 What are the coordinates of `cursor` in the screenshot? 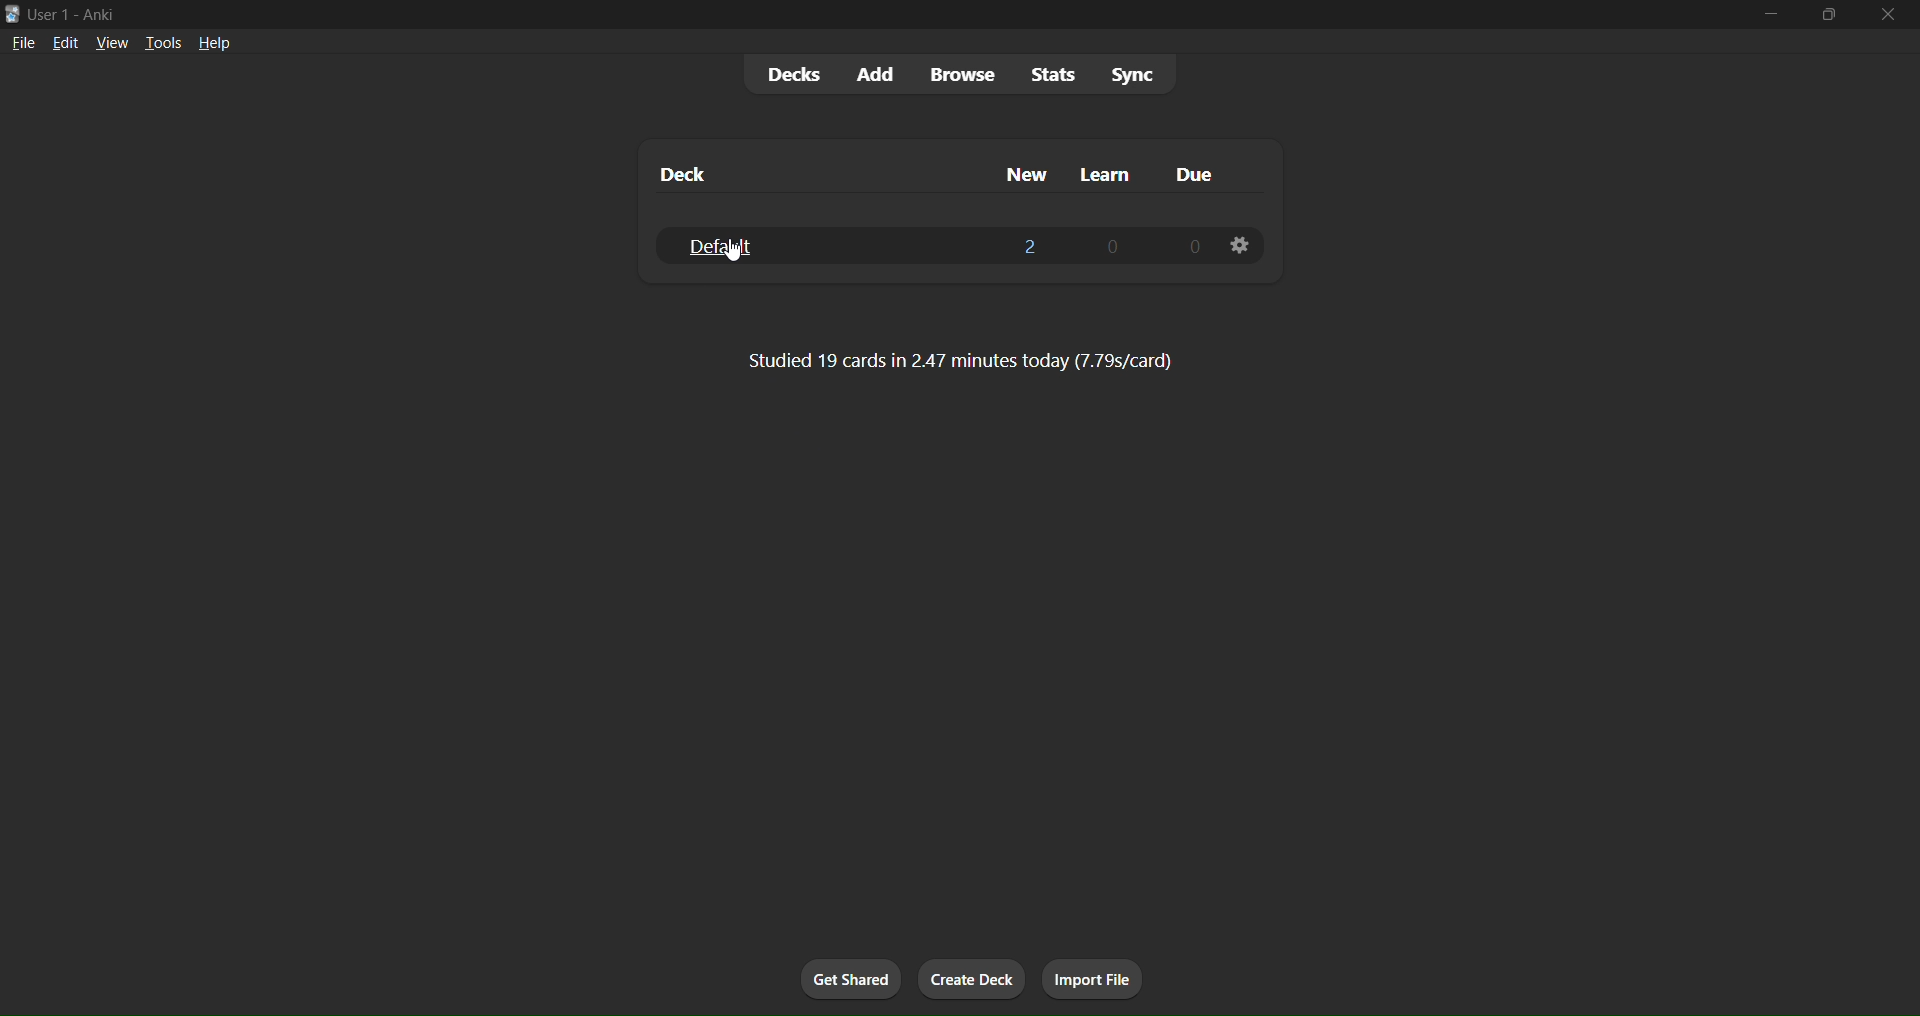 It's located at (731, 247).